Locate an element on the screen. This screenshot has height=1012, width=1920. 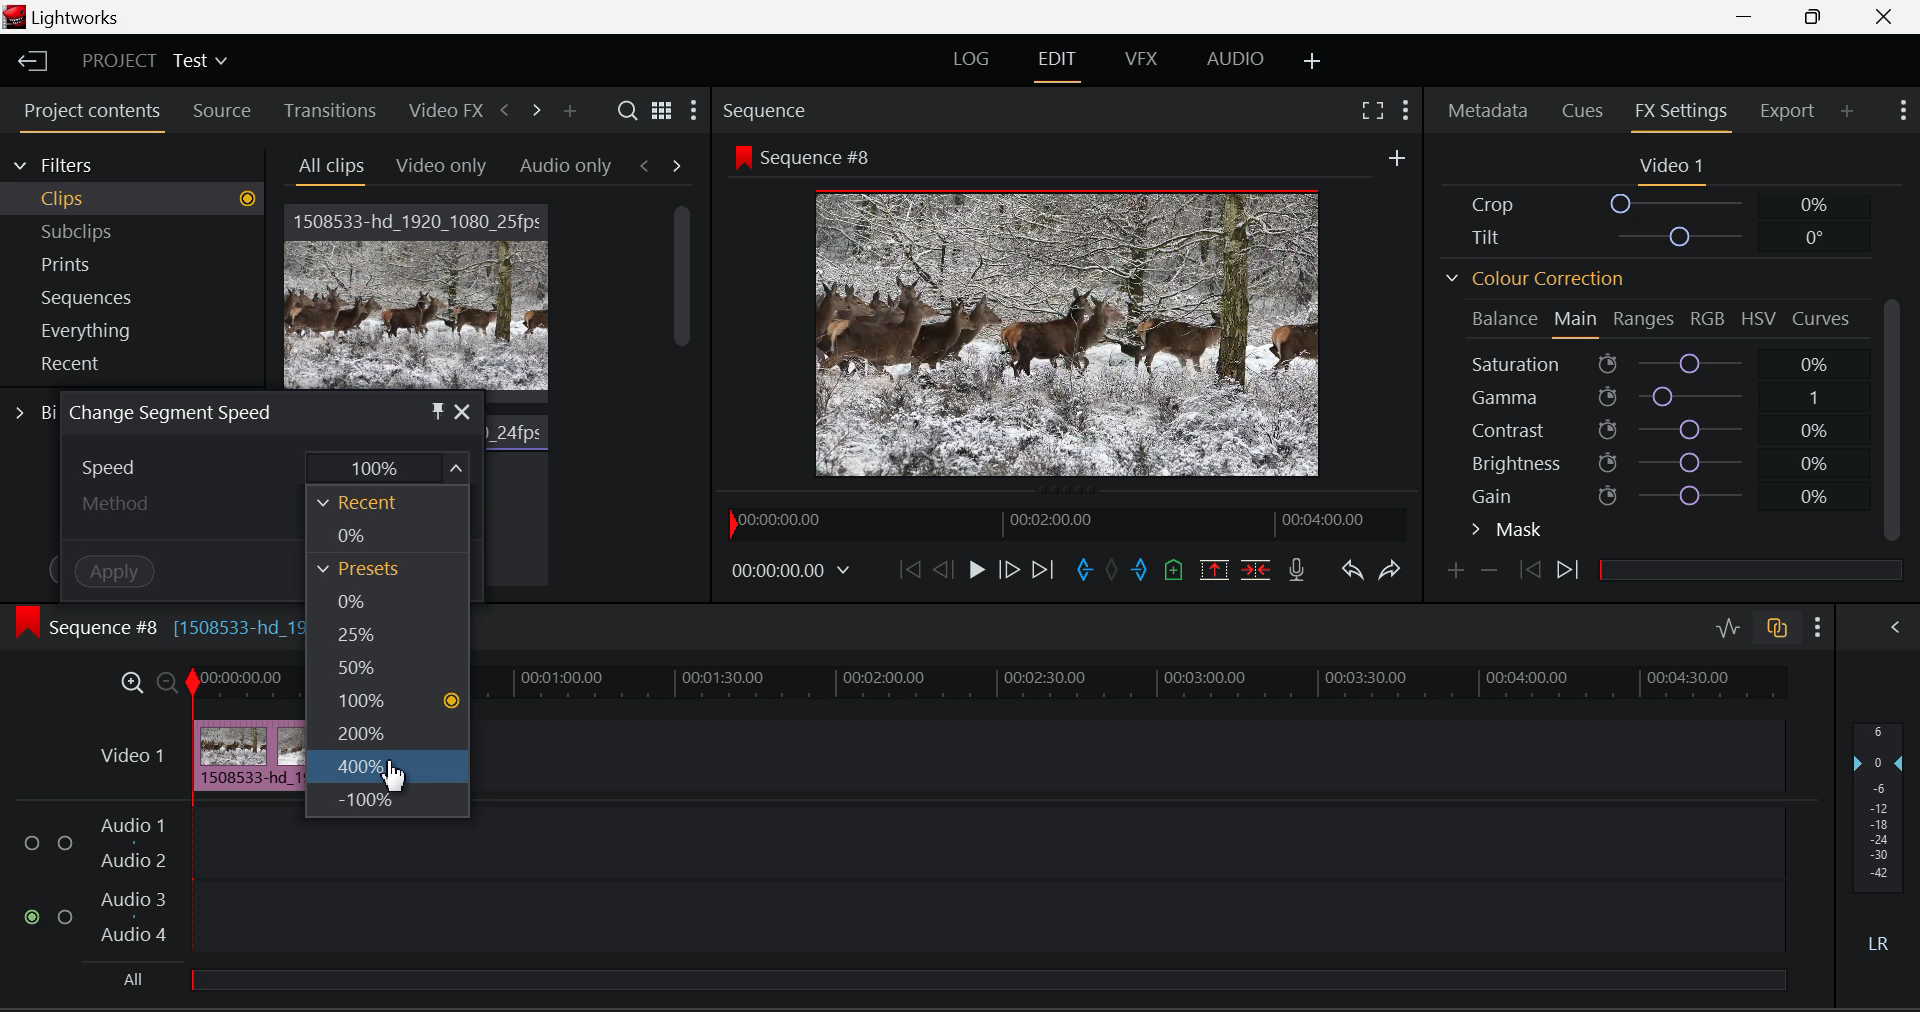
Metadata is located at coordinates (1486, 111).